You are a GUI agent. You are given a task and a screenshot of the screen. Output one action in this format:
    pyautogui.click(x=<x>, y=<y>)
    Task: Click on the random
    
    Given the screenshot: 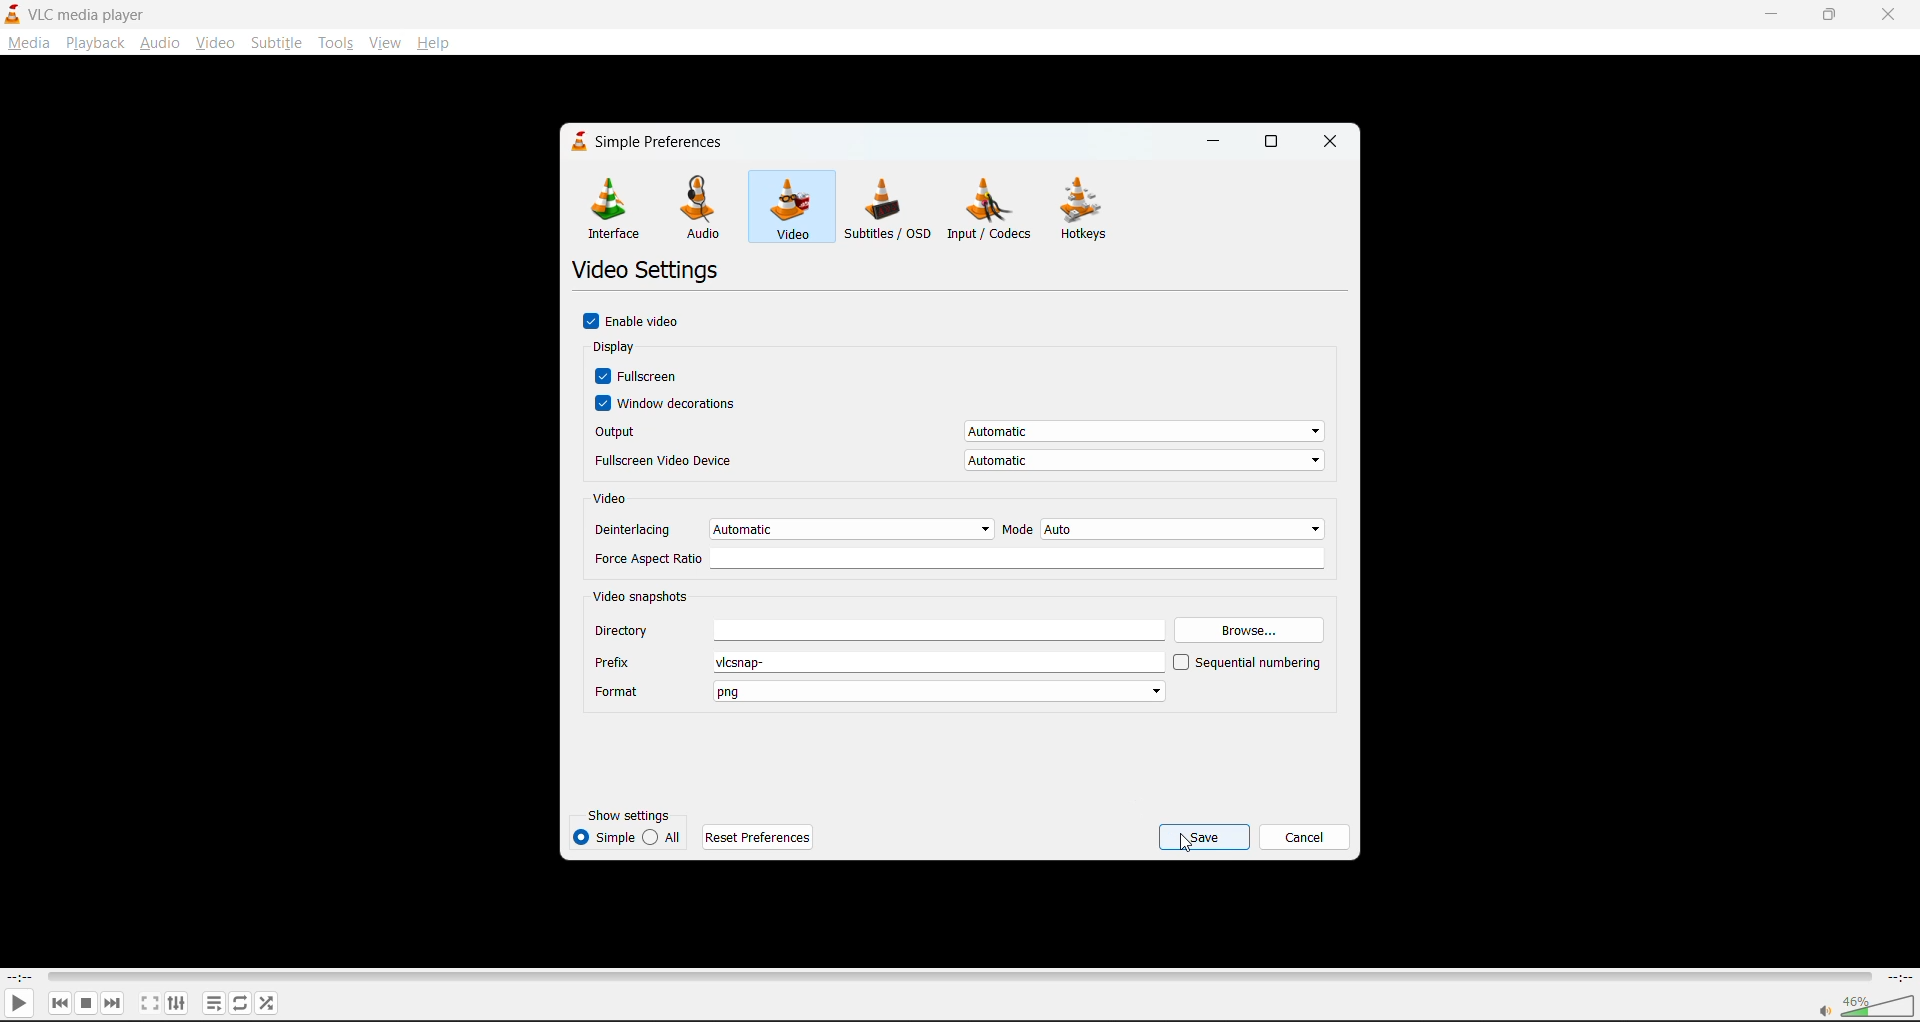 What is the action you would take?
    pyautogui.click(x=269, y=1006)
    